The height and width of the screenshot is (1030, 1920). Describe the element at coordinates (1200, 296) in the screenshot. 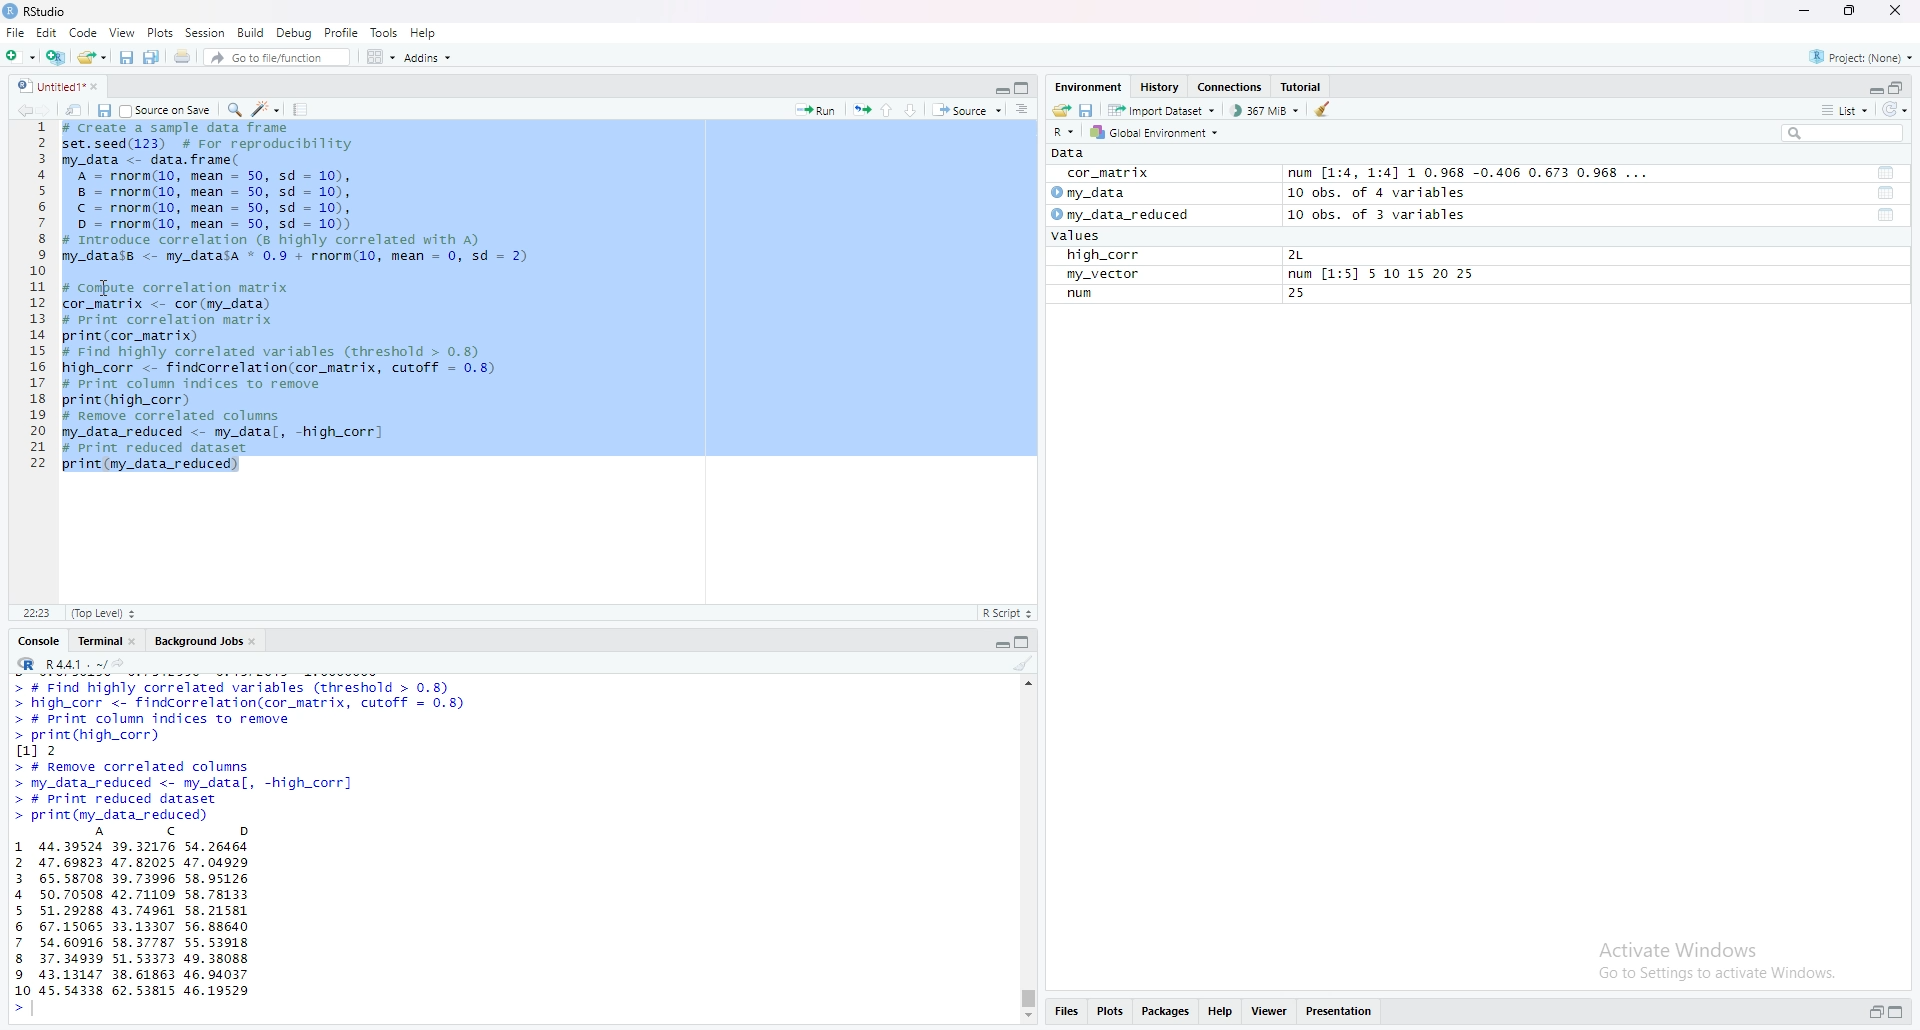

I see `num 25` at that location.